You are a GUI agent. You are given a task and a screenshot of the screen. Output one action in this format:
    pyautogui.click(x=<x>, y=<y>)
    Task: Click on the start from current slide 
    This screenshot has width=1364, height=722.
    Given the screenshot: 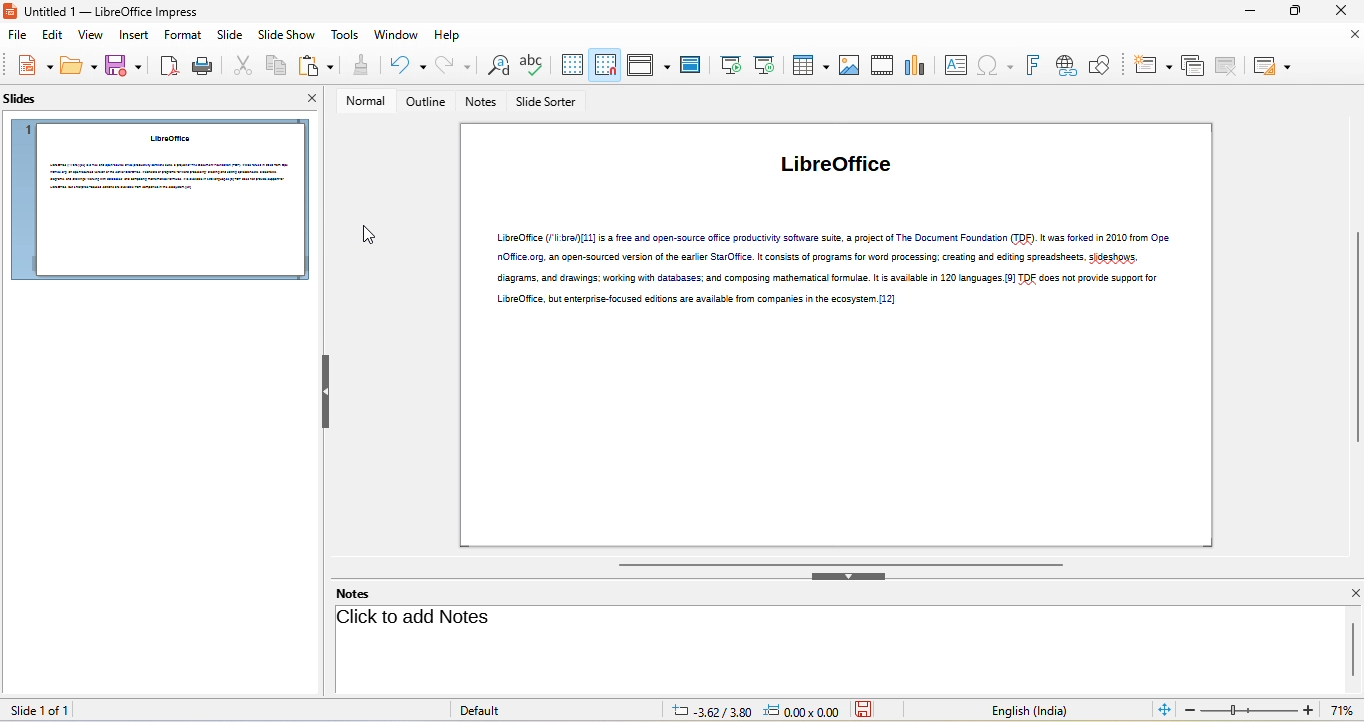 What is the action you would take?
    pyautogui.click(x=767, y=65)
    